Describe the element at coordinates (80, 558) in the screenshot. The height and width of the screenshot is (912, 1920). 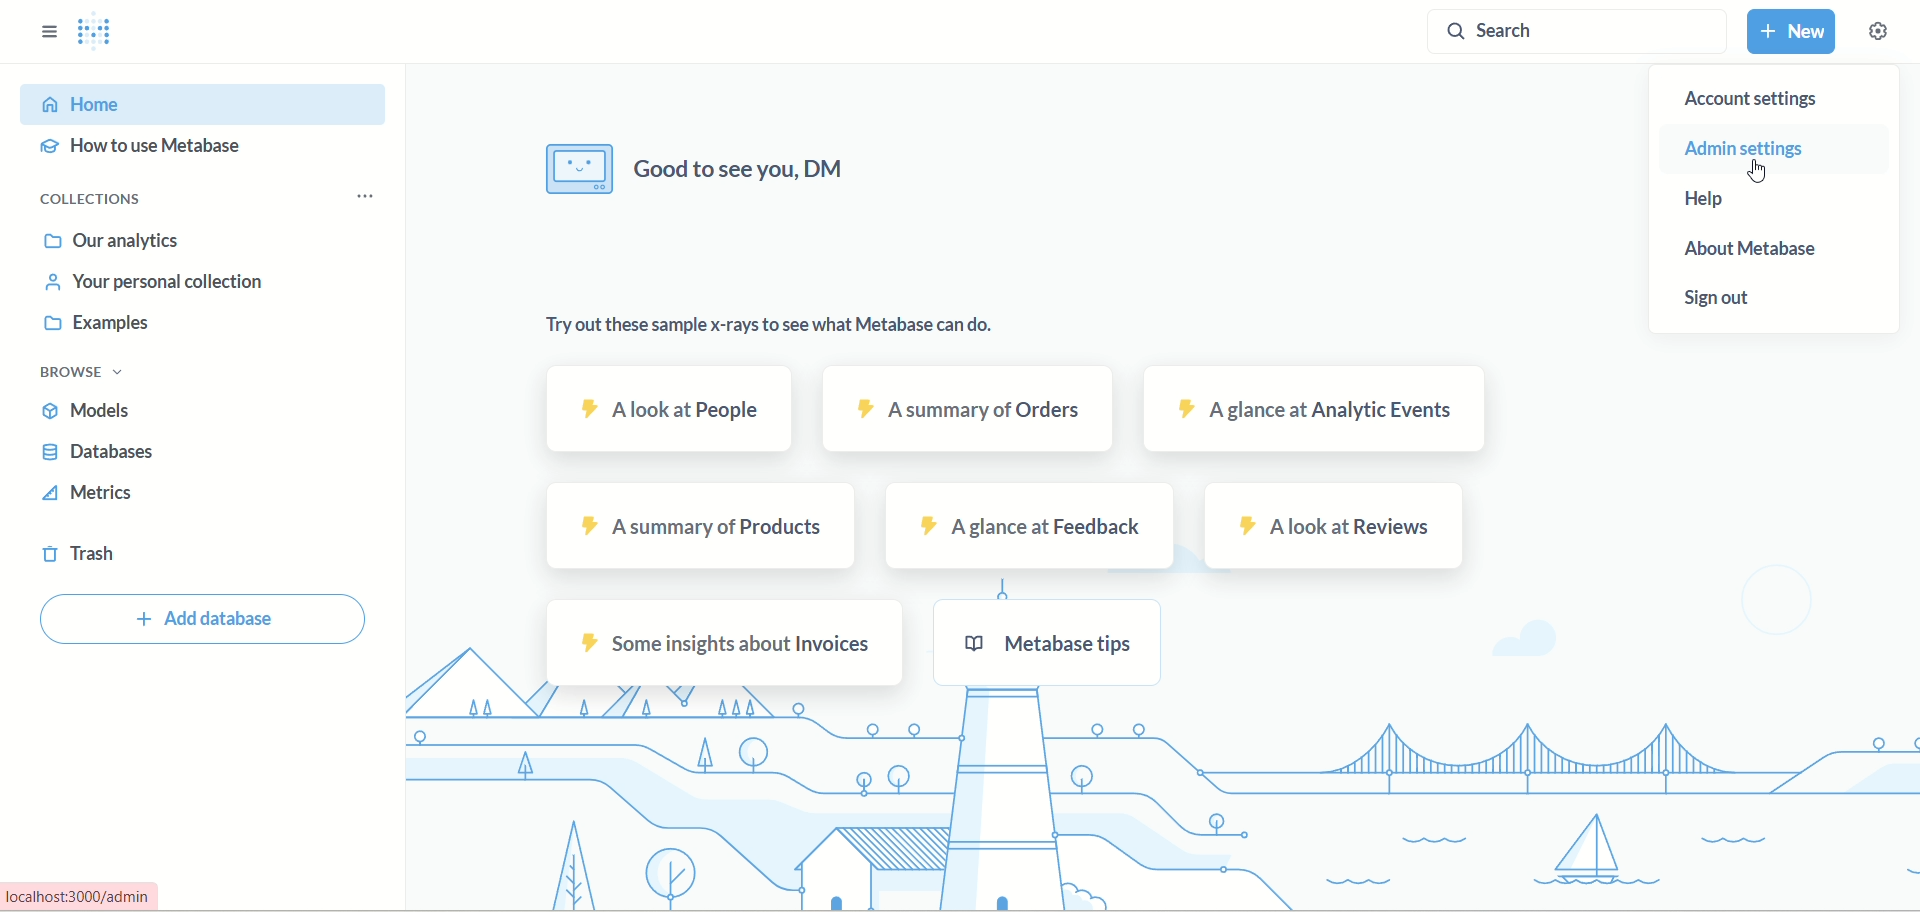
I see `trash` at that location.